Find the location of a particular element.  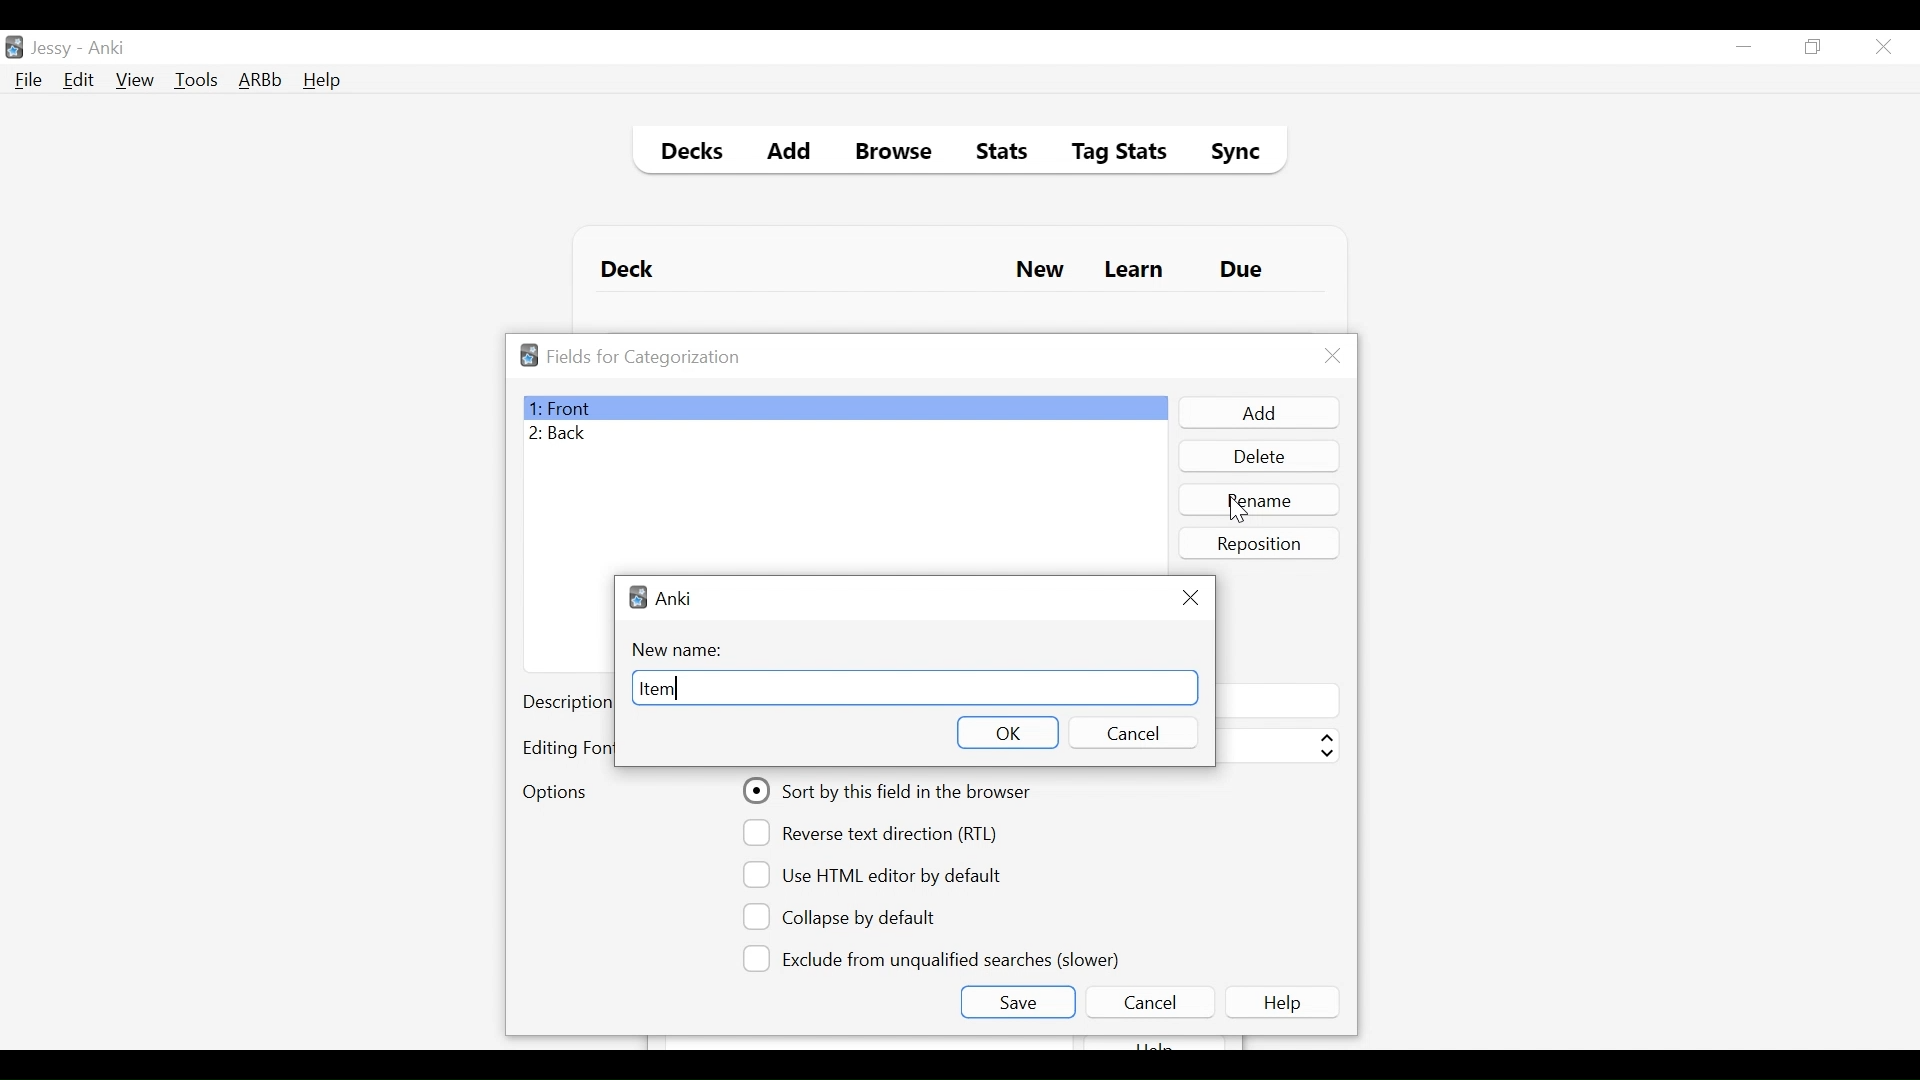

Help is located at coordinates (1286, 1002).